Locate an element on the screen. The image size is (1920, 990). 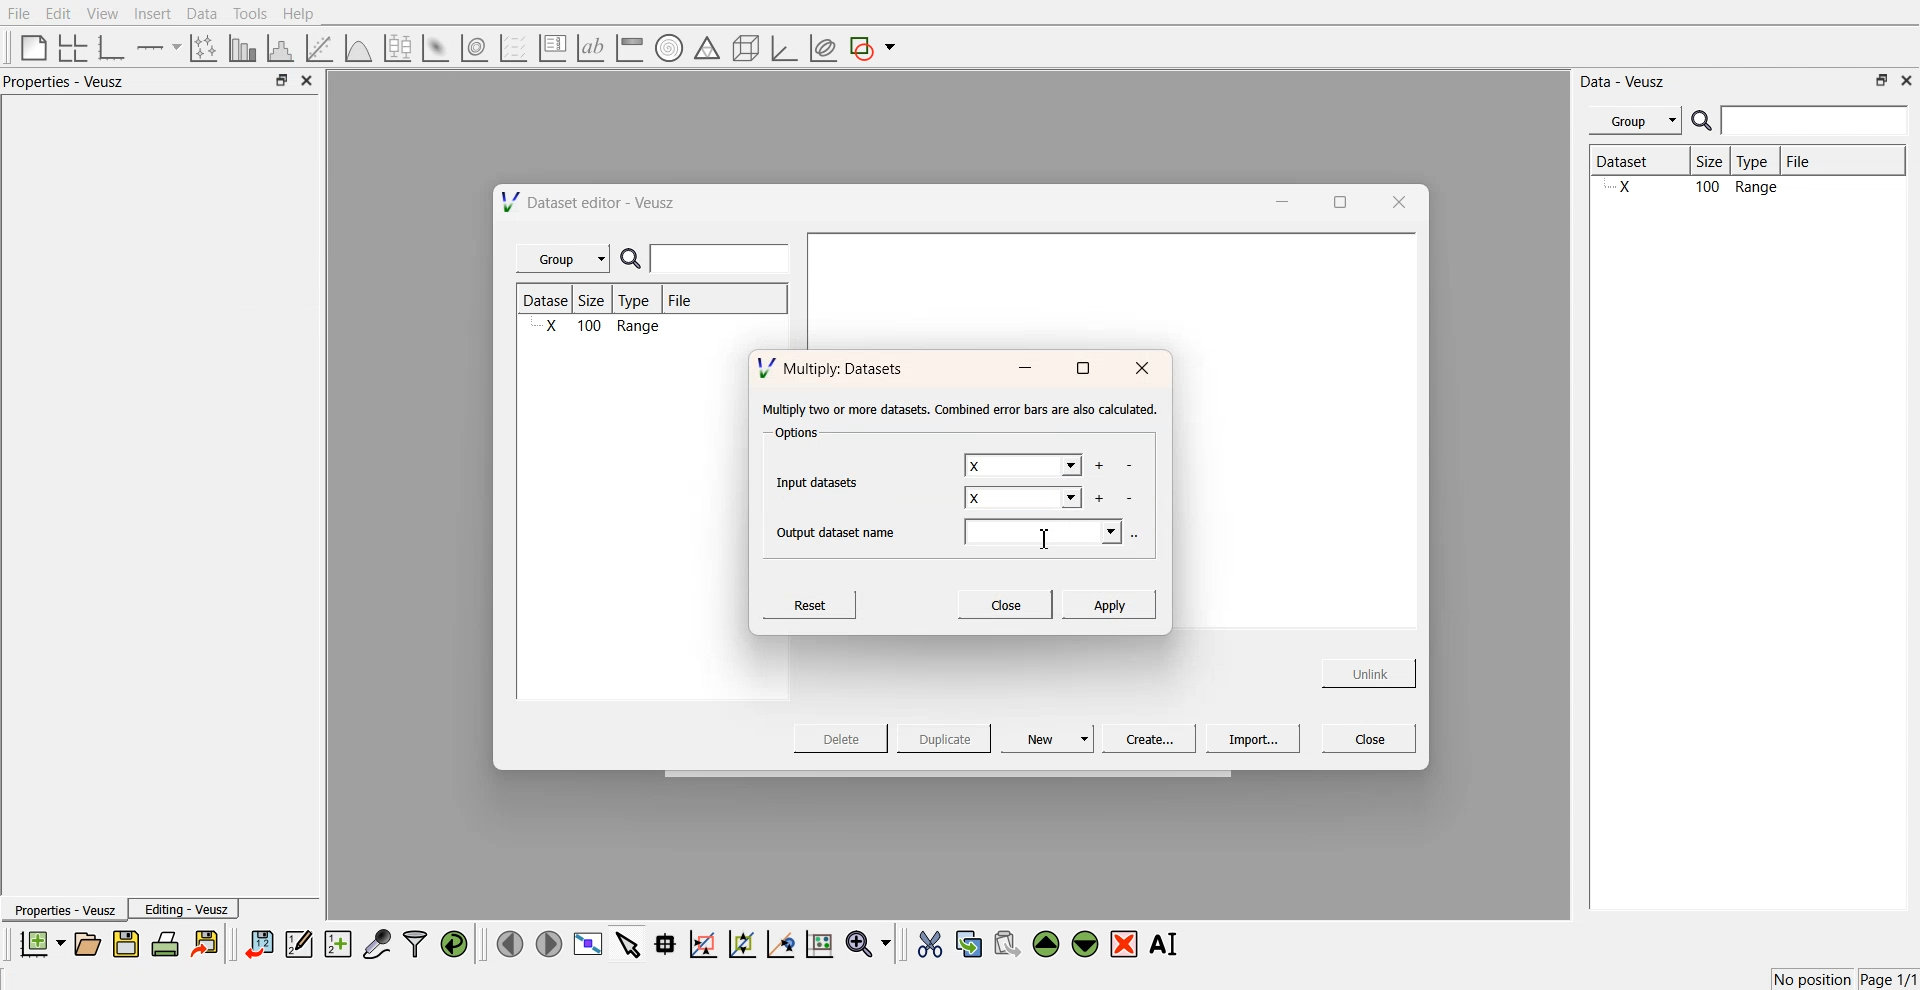
Type is located at coordinates (1758, 162).